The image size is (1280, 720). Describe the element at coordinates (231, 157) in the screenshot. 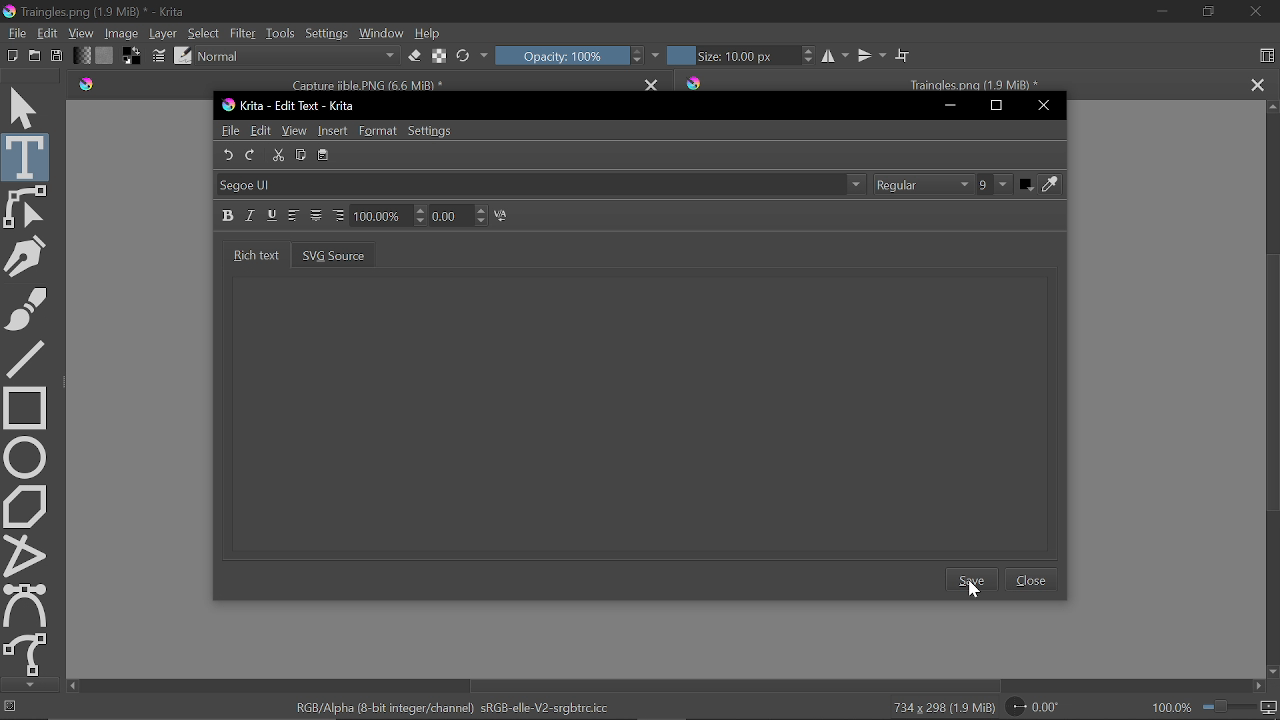

I see `Undo` at that location.